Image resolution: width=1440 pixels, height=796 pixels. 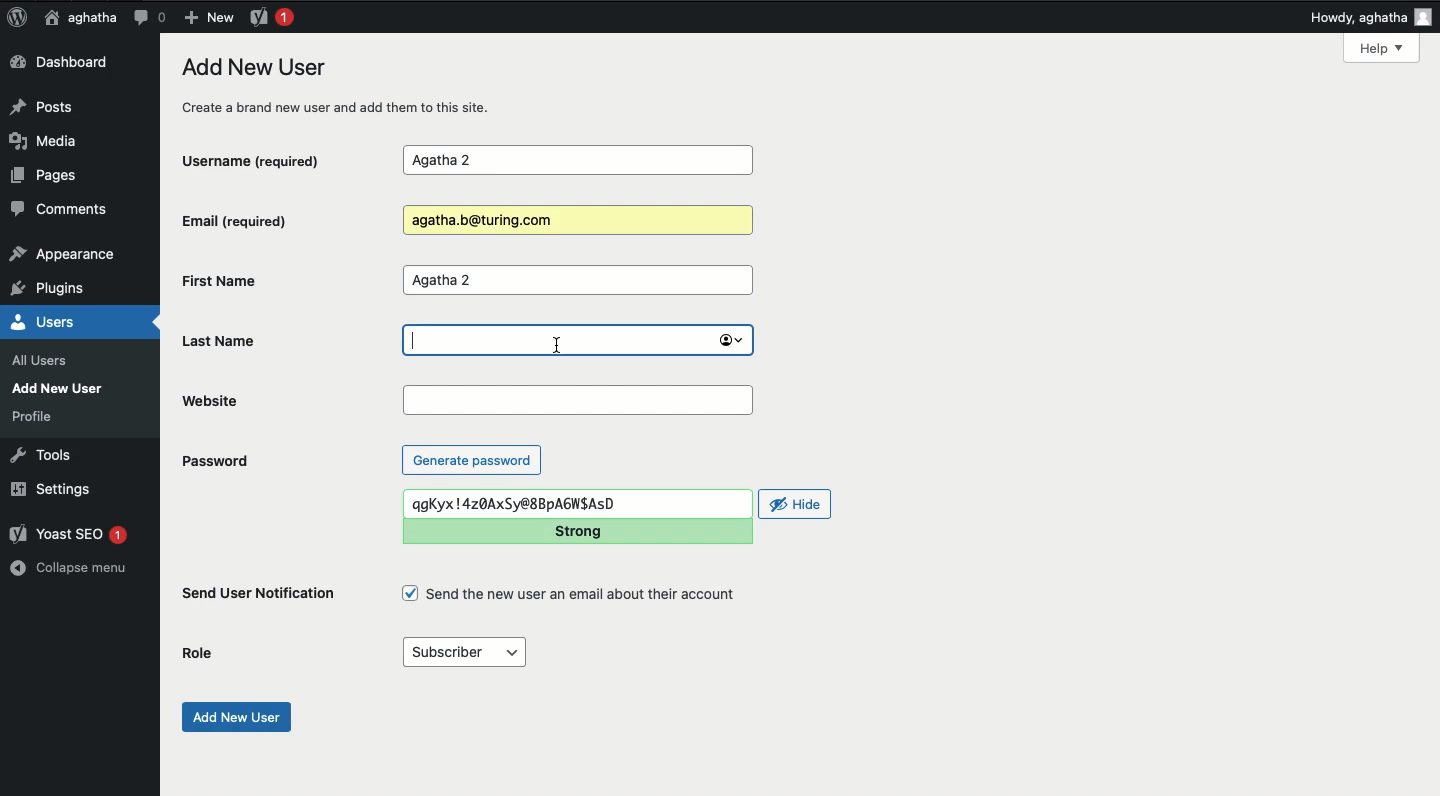 What do you see at coordinates (208, 16) in the screenshot?
I see `New` at bounding box center [208, 16].